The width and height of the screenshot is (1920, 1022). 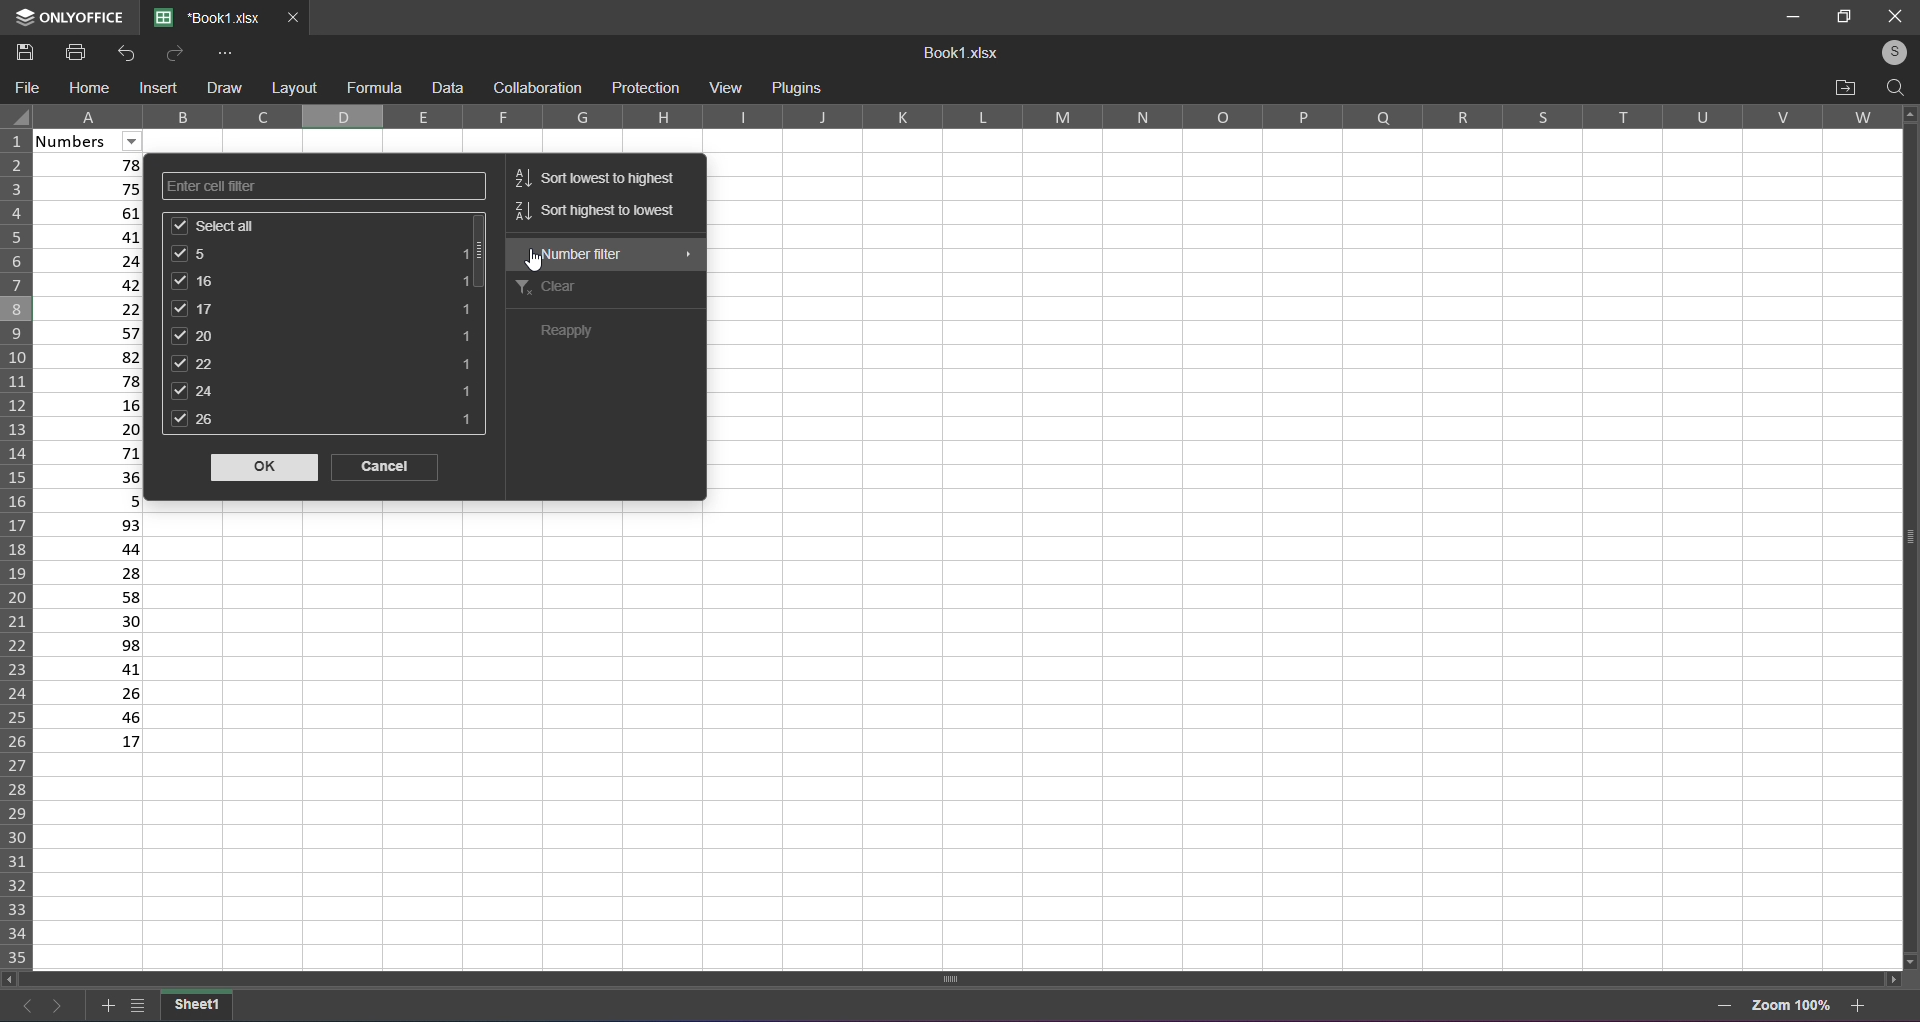 I want to click on Vertical scroll bar, so click(x=1902, y=535).